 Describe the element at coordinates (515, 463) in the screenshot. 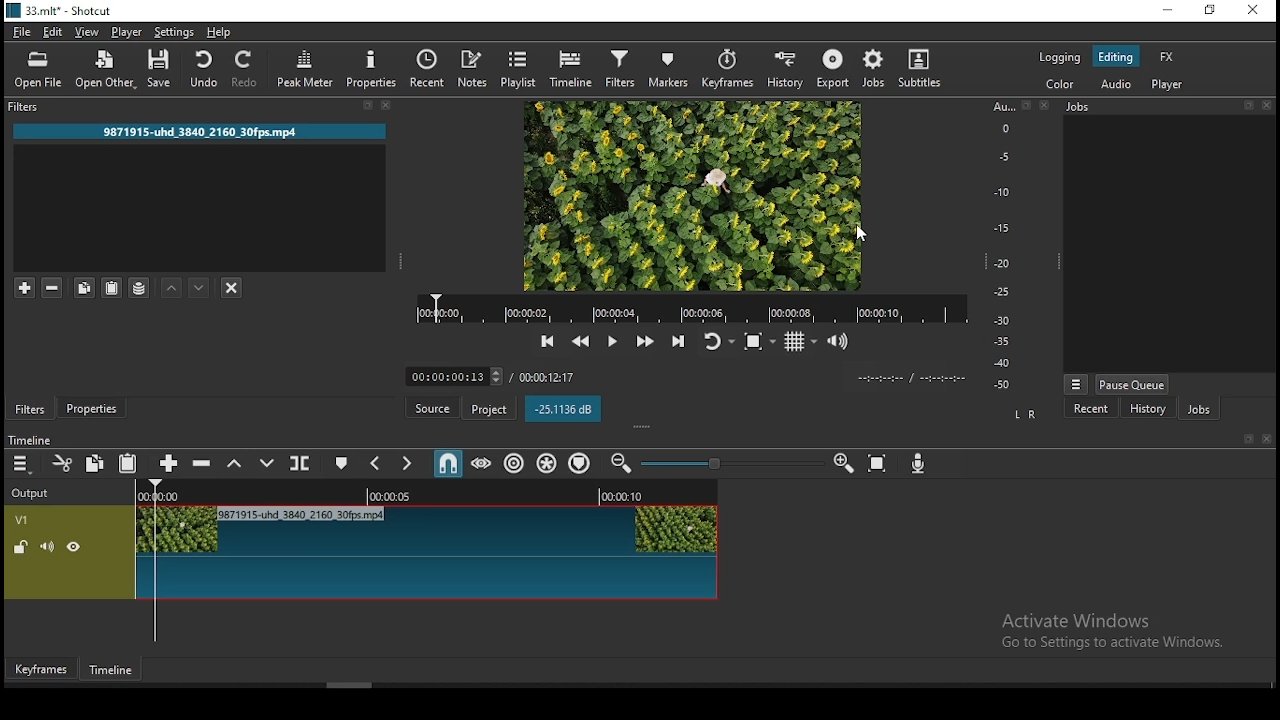

I see `ripple` at that location.